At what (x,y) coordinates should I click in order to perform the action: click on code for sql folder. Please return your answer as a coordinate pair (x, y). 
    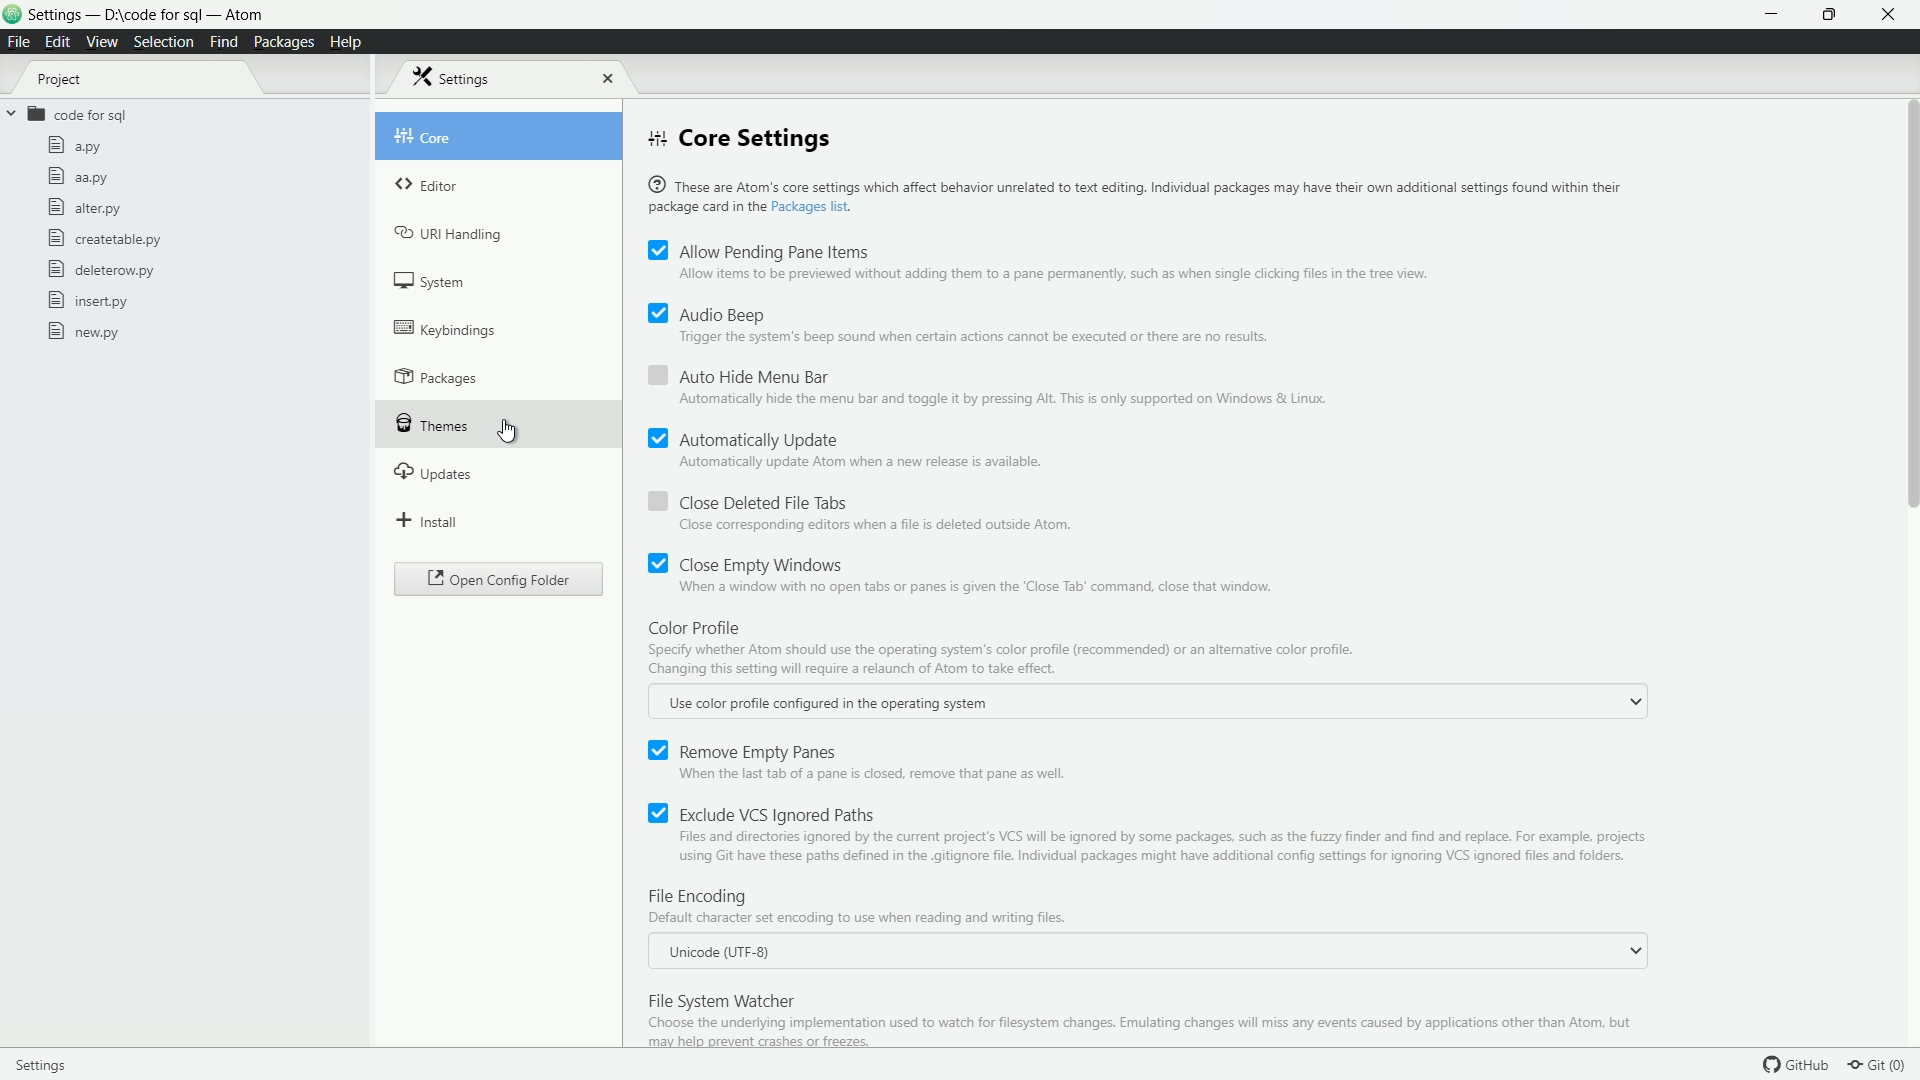
    Looking at the image, I should click on (74, 114).